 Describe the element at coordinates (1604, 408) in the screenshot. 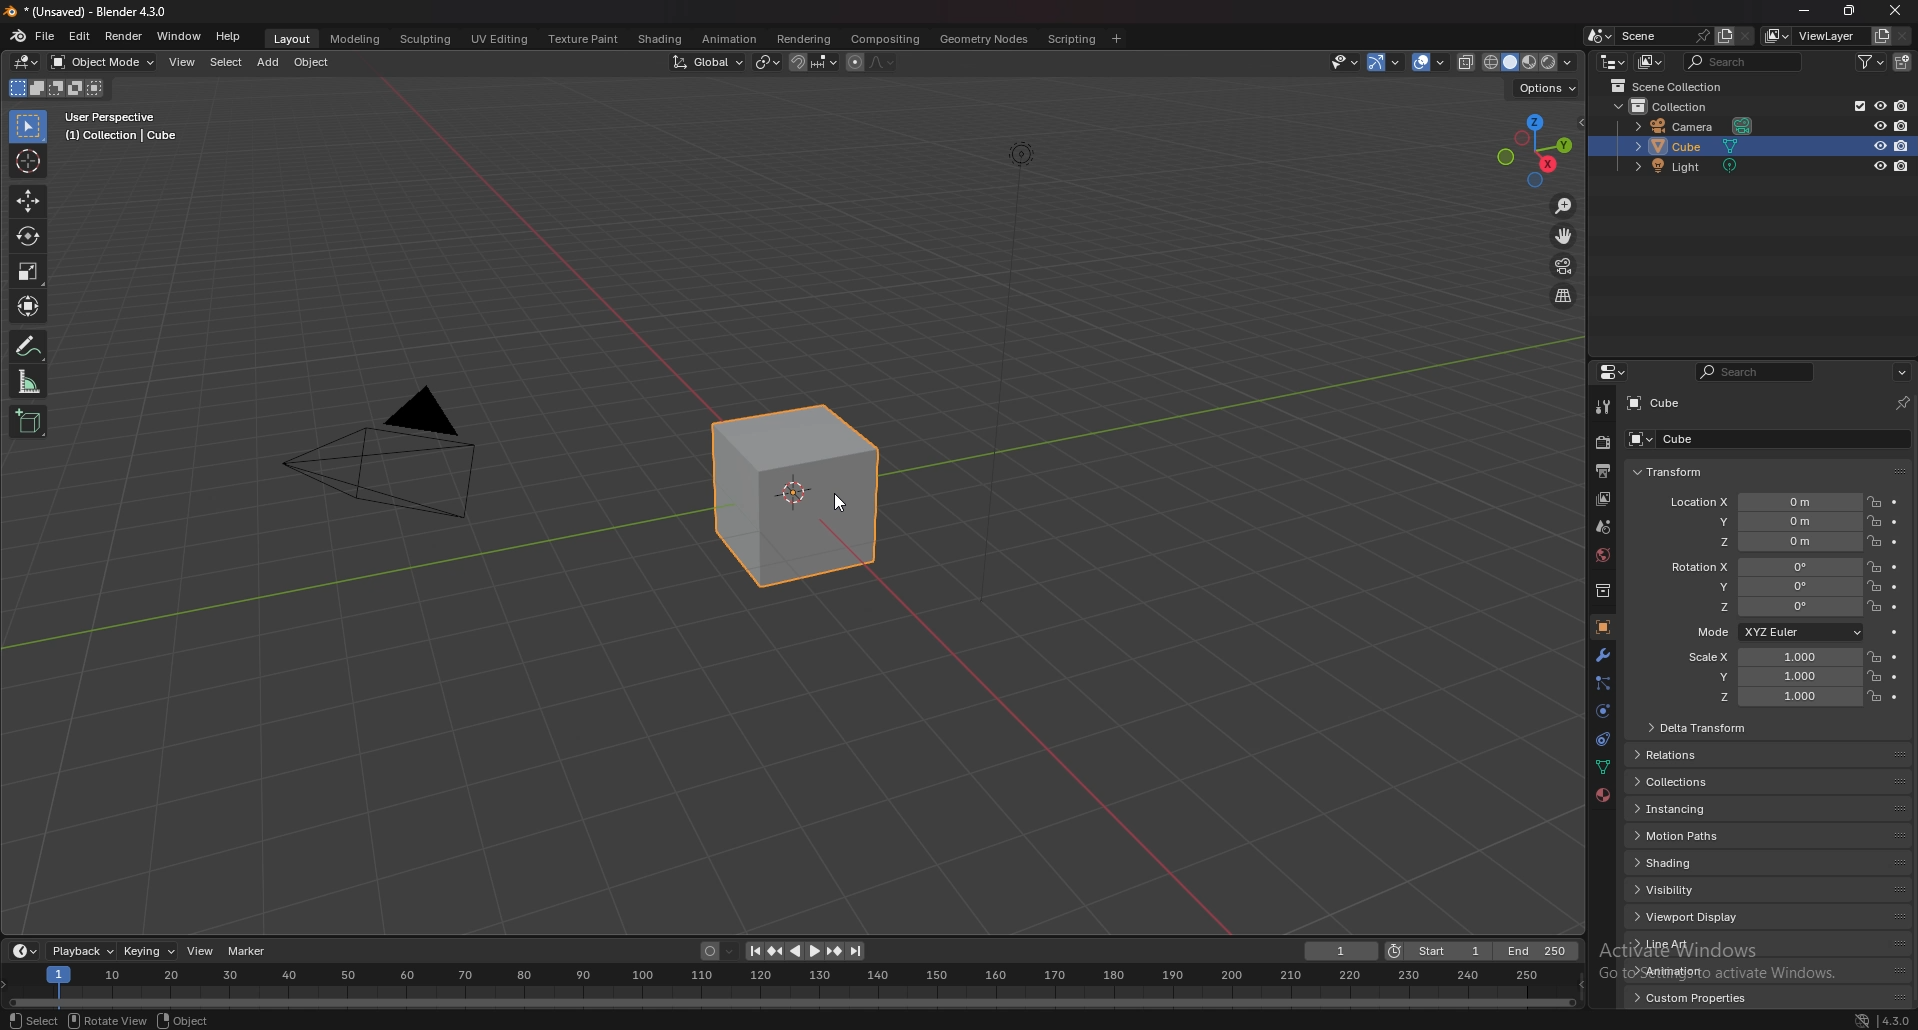

I see `tool` at that location.